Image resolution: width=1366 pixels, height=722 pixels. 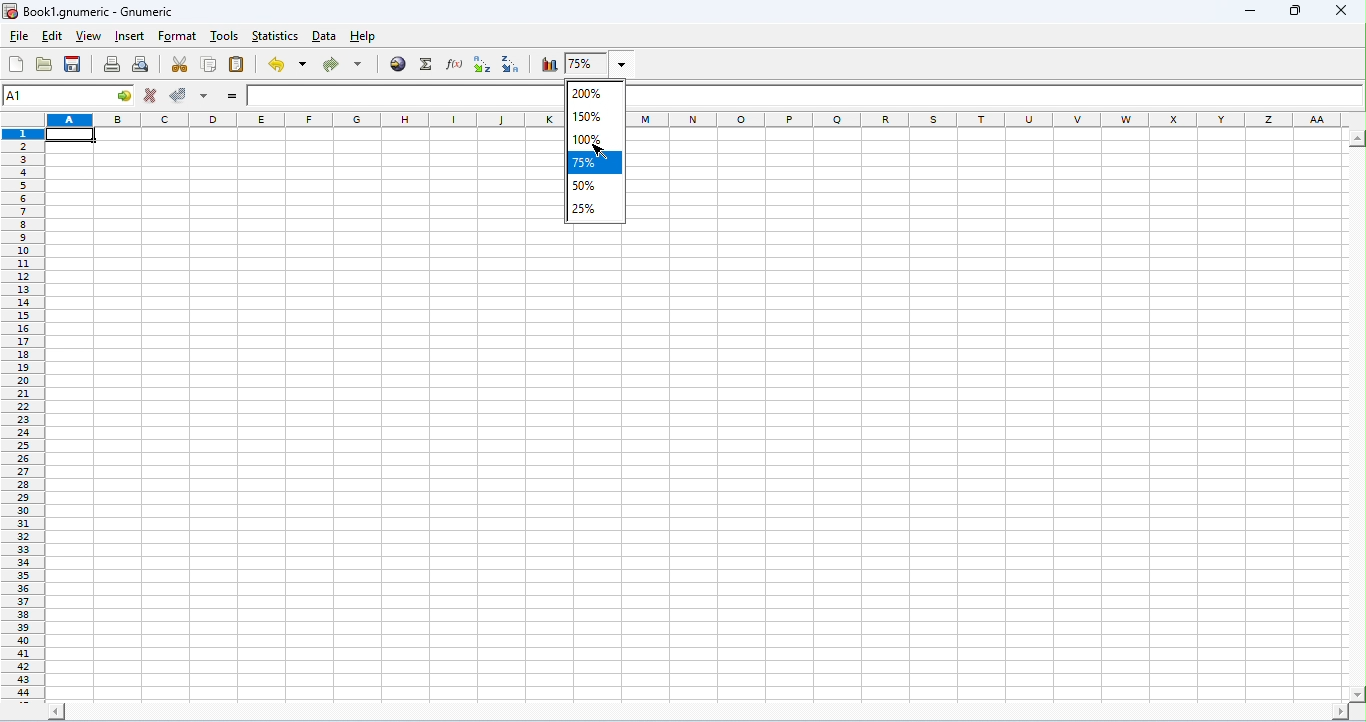 I want to click on row numbers, so click(x=22, y=415).